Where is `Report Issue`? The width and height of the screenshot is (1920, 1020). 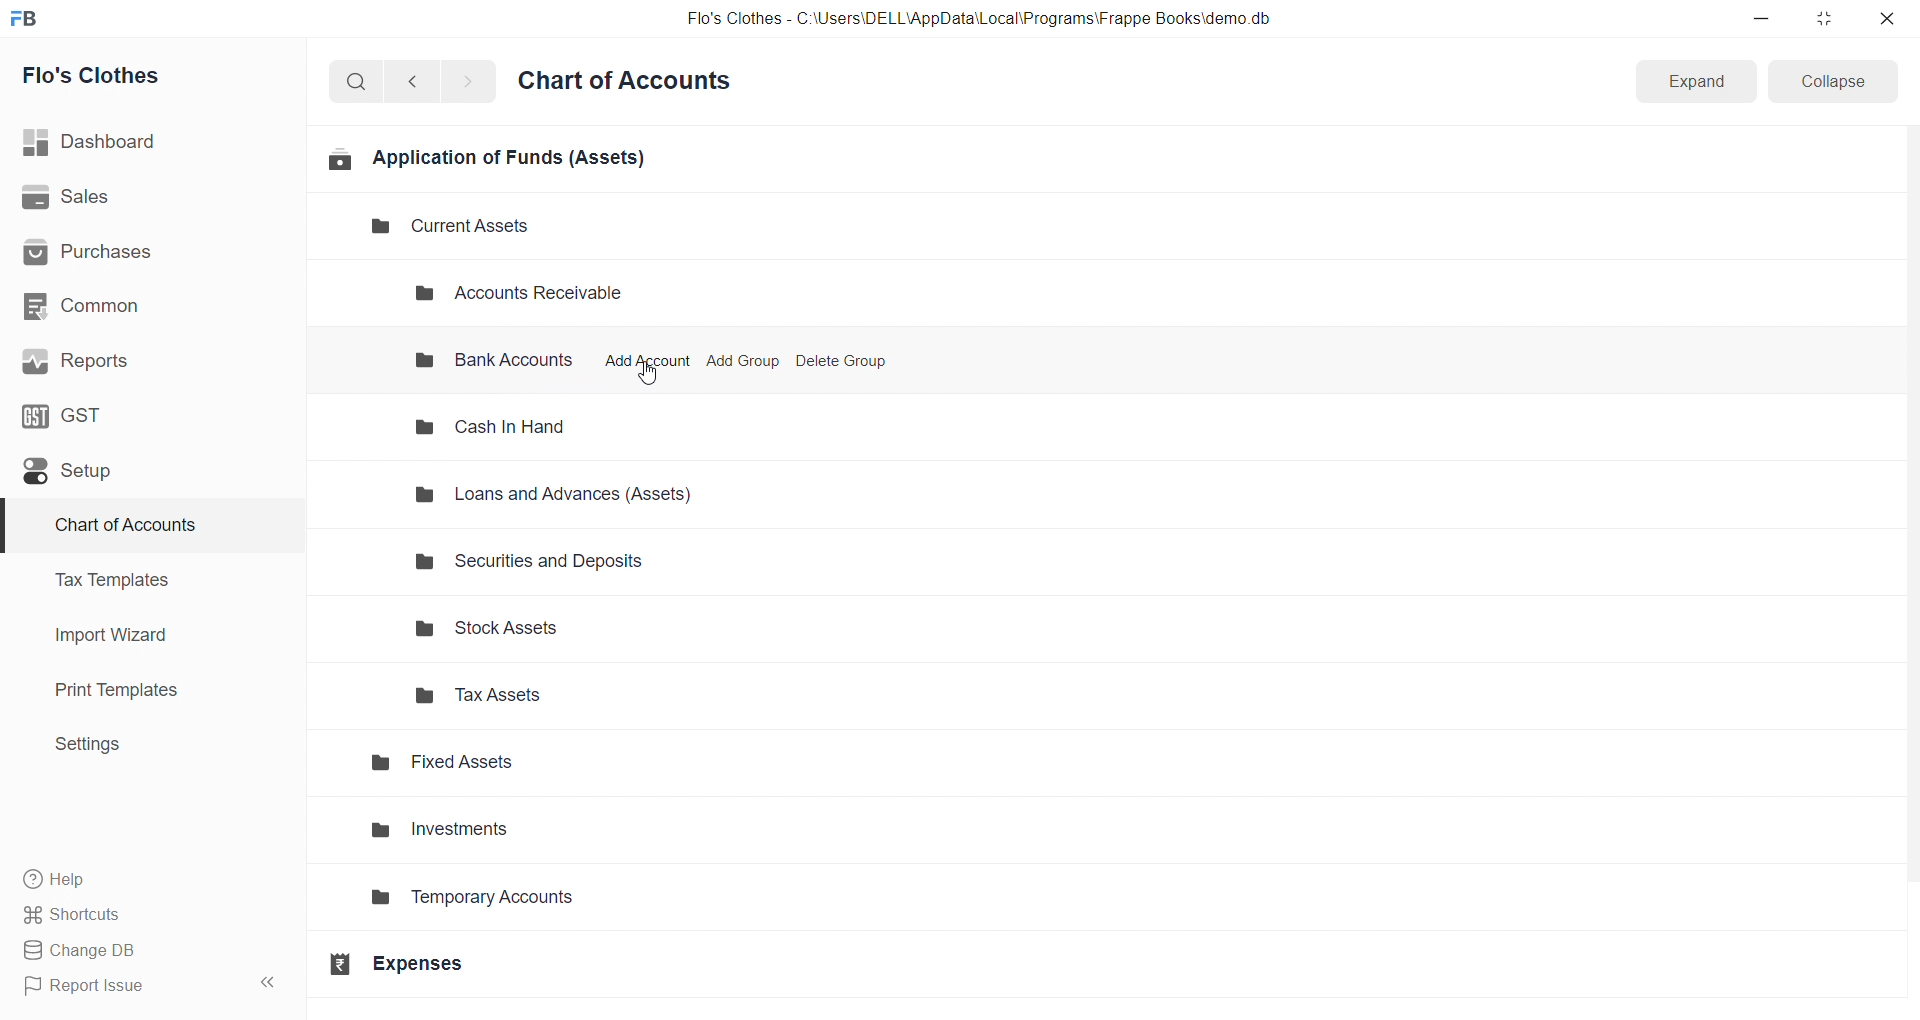
Report Issue is located at coordinates (124, 986).